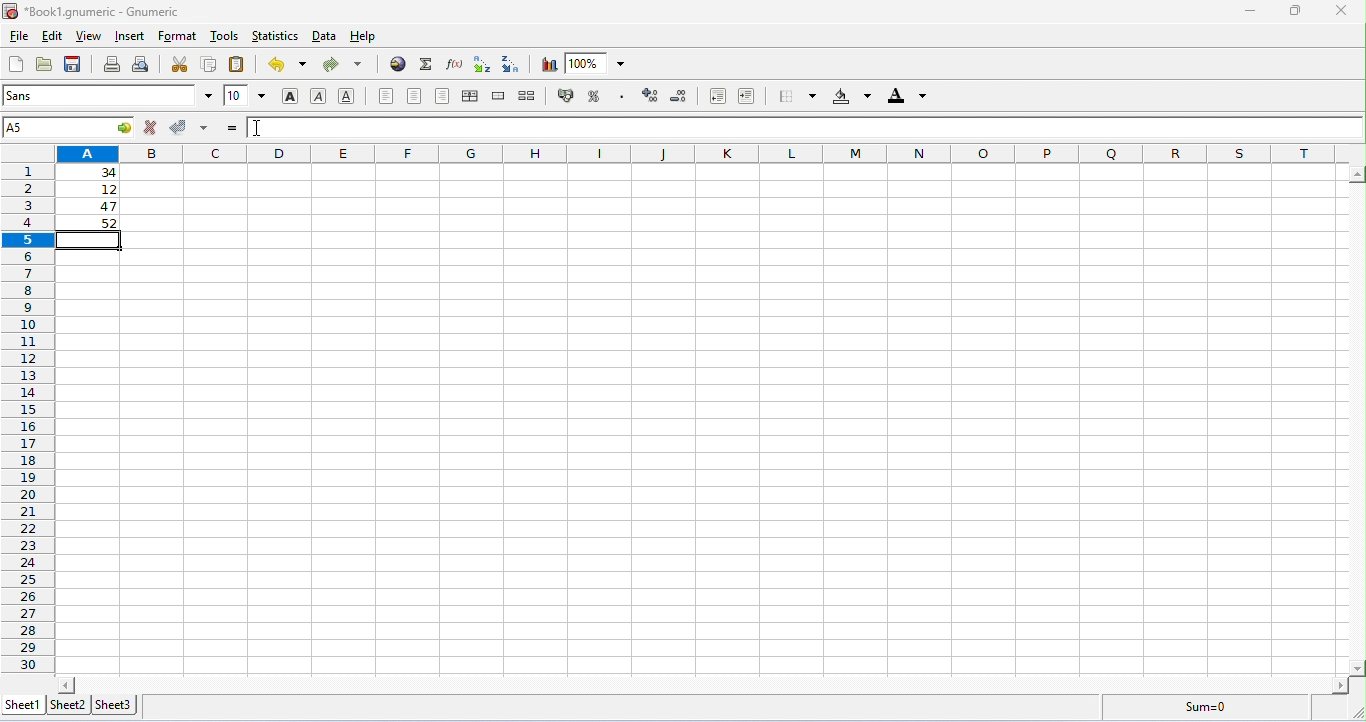  Describe the element at coordinates (68, 704) in the screenshot. I see `sheet2` at that location.